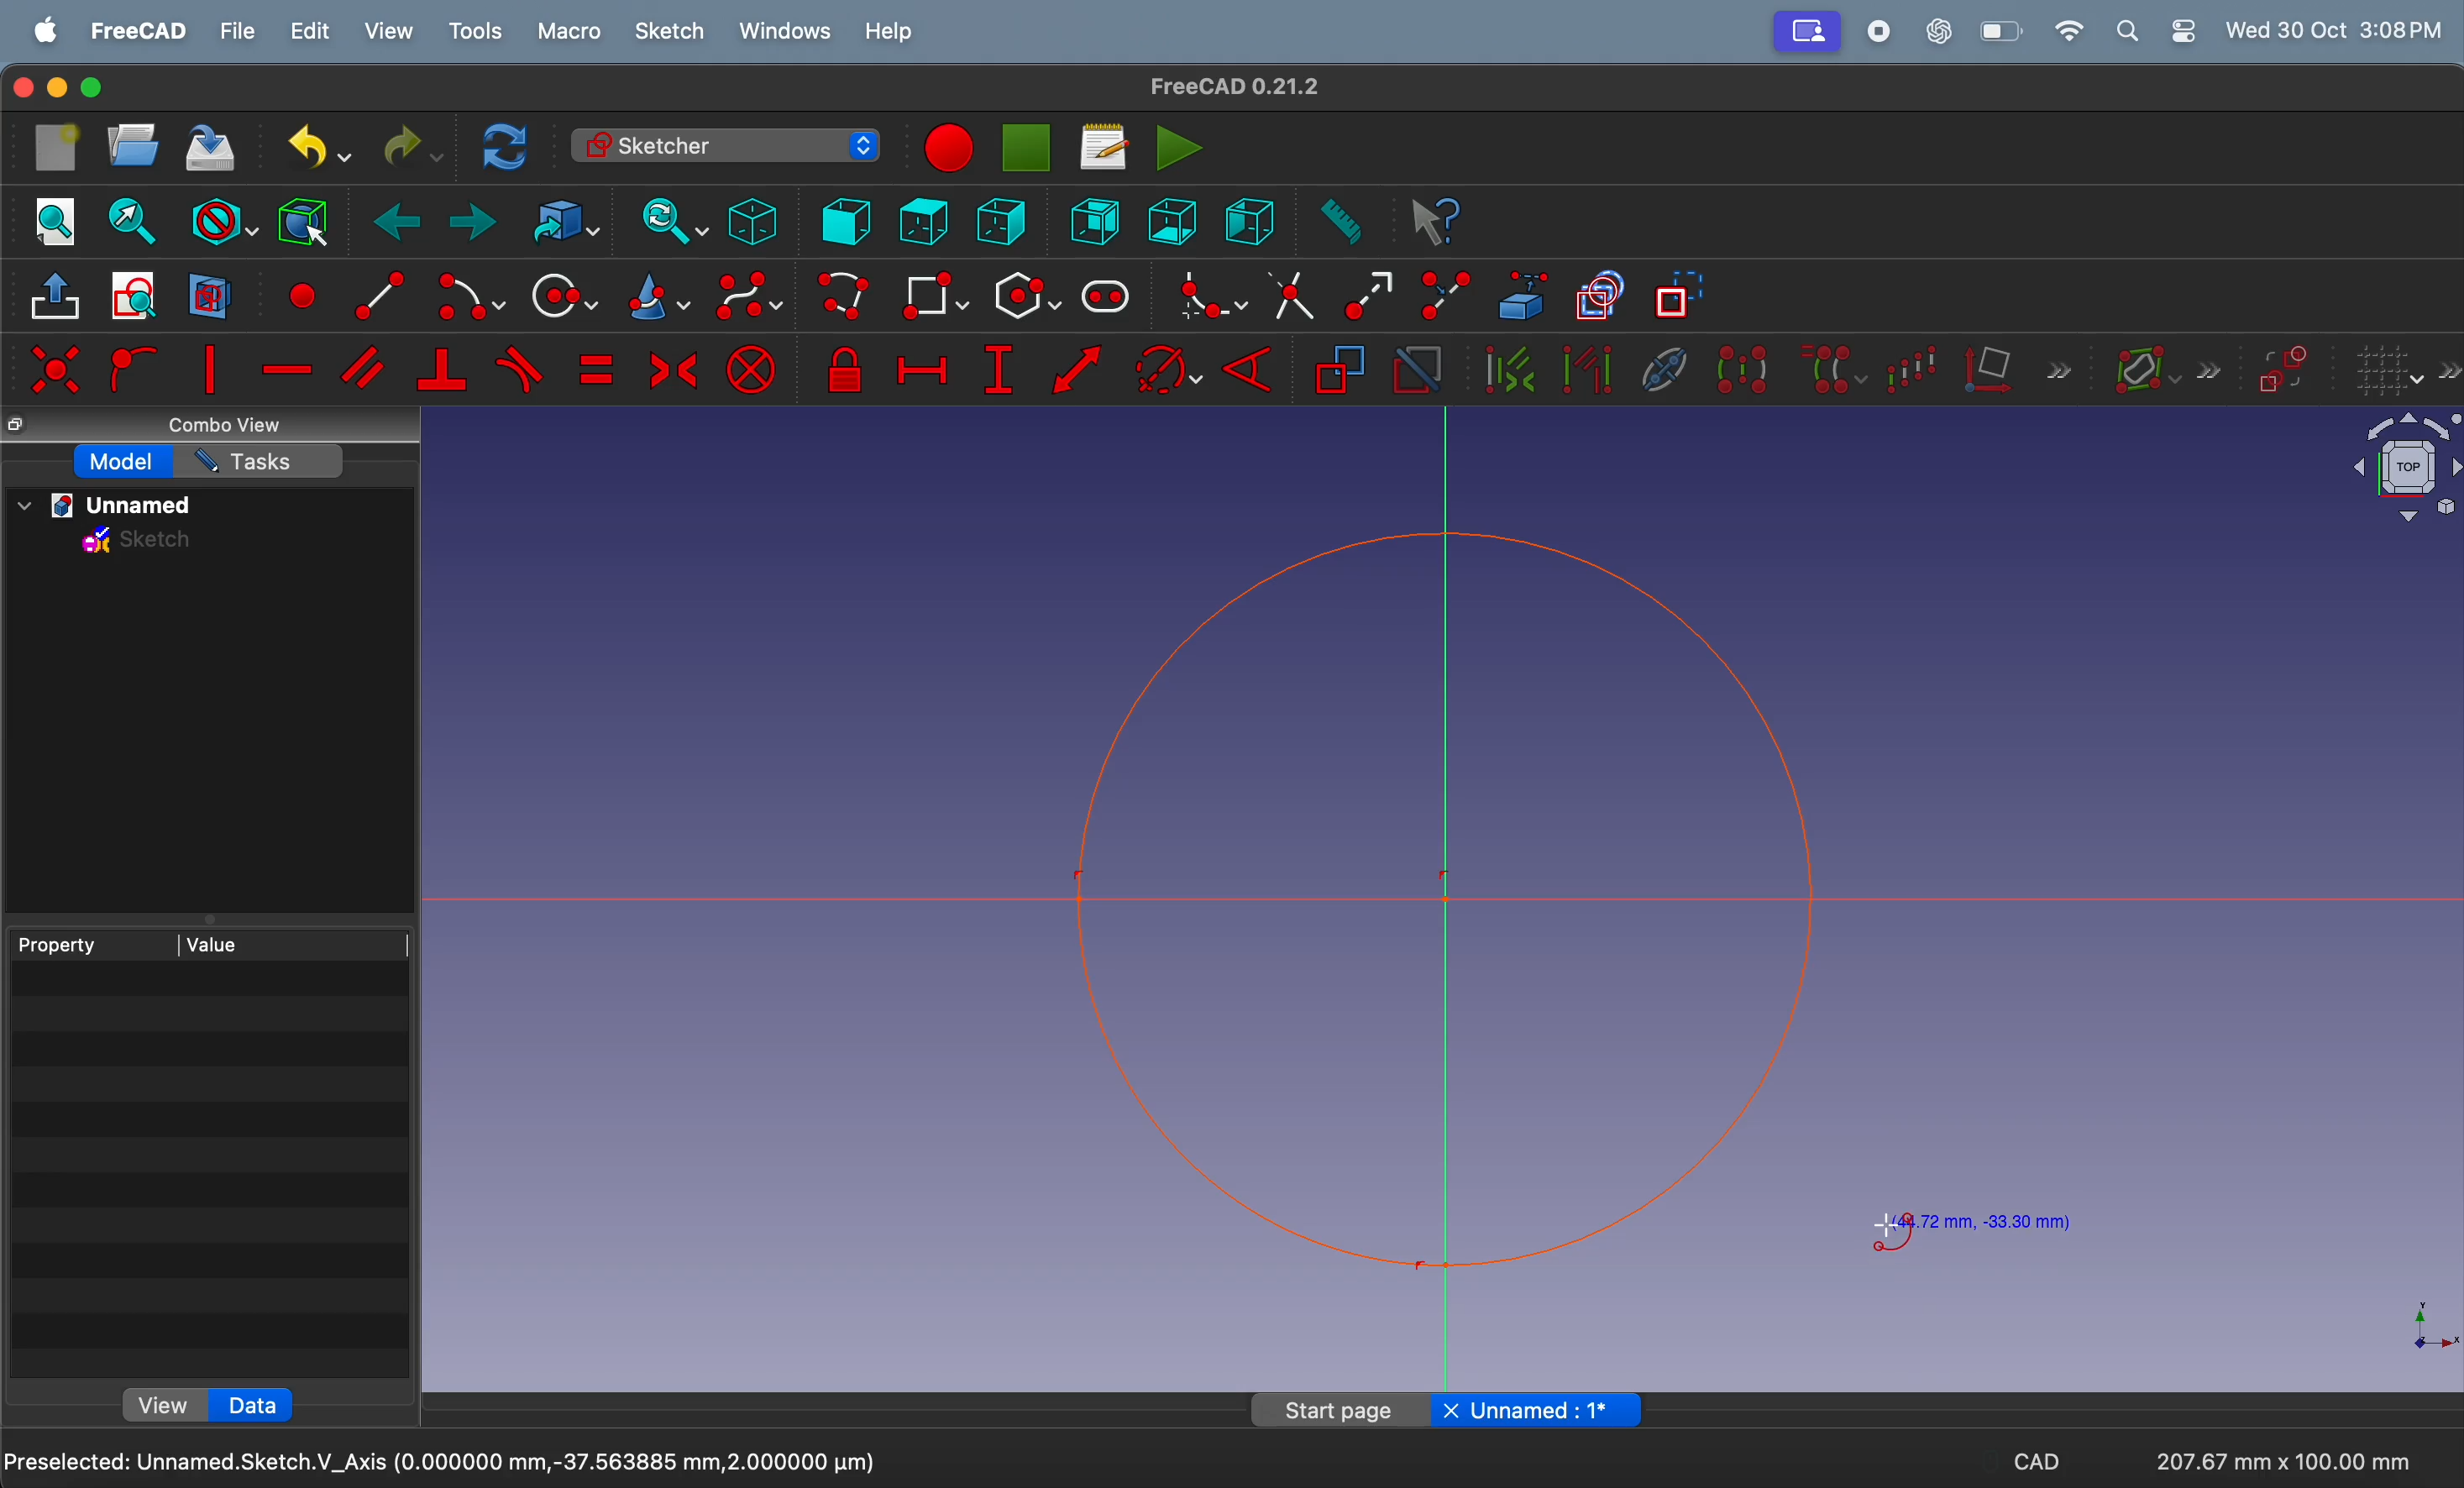 This screenshot has width=2464, height=1488. Describe the element at coordinates (302, 220) in the screenshot. I see `bounding box` at that location.